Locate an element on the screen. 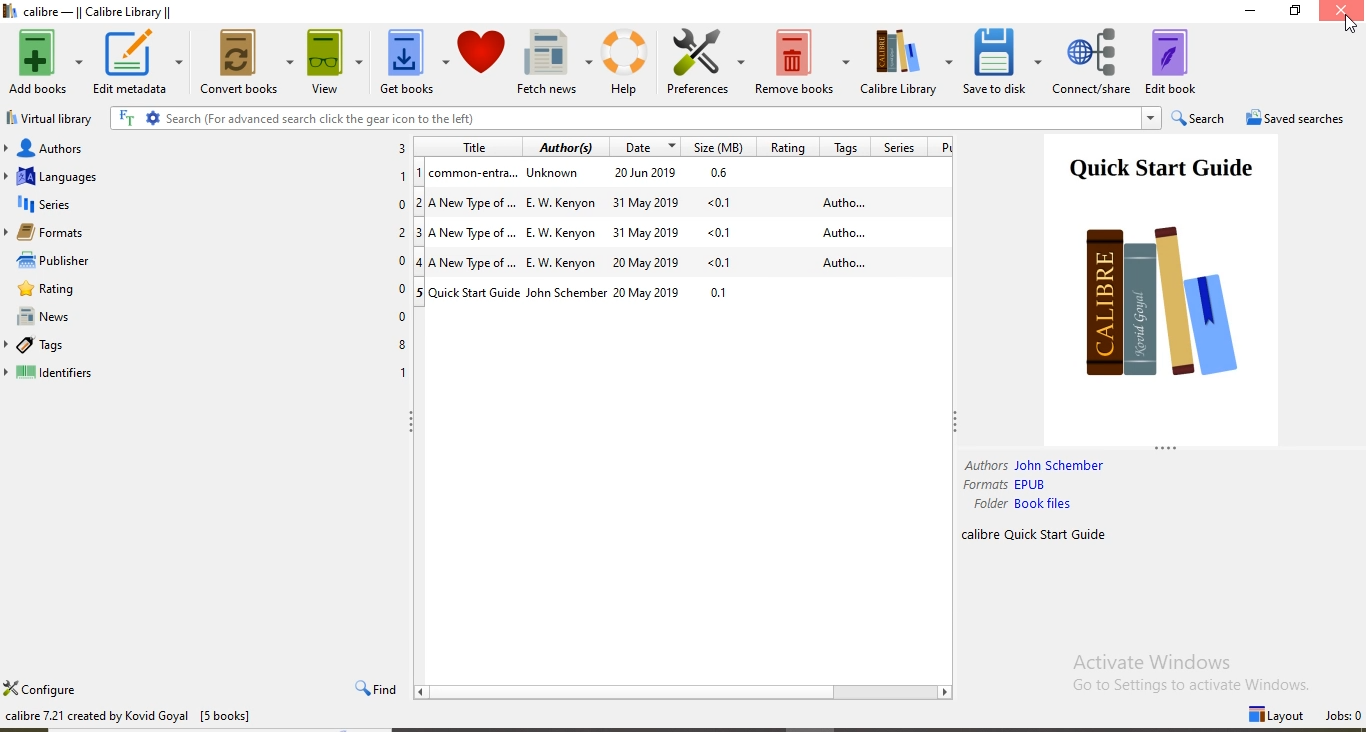  Help is located at coordinates (627, 63).